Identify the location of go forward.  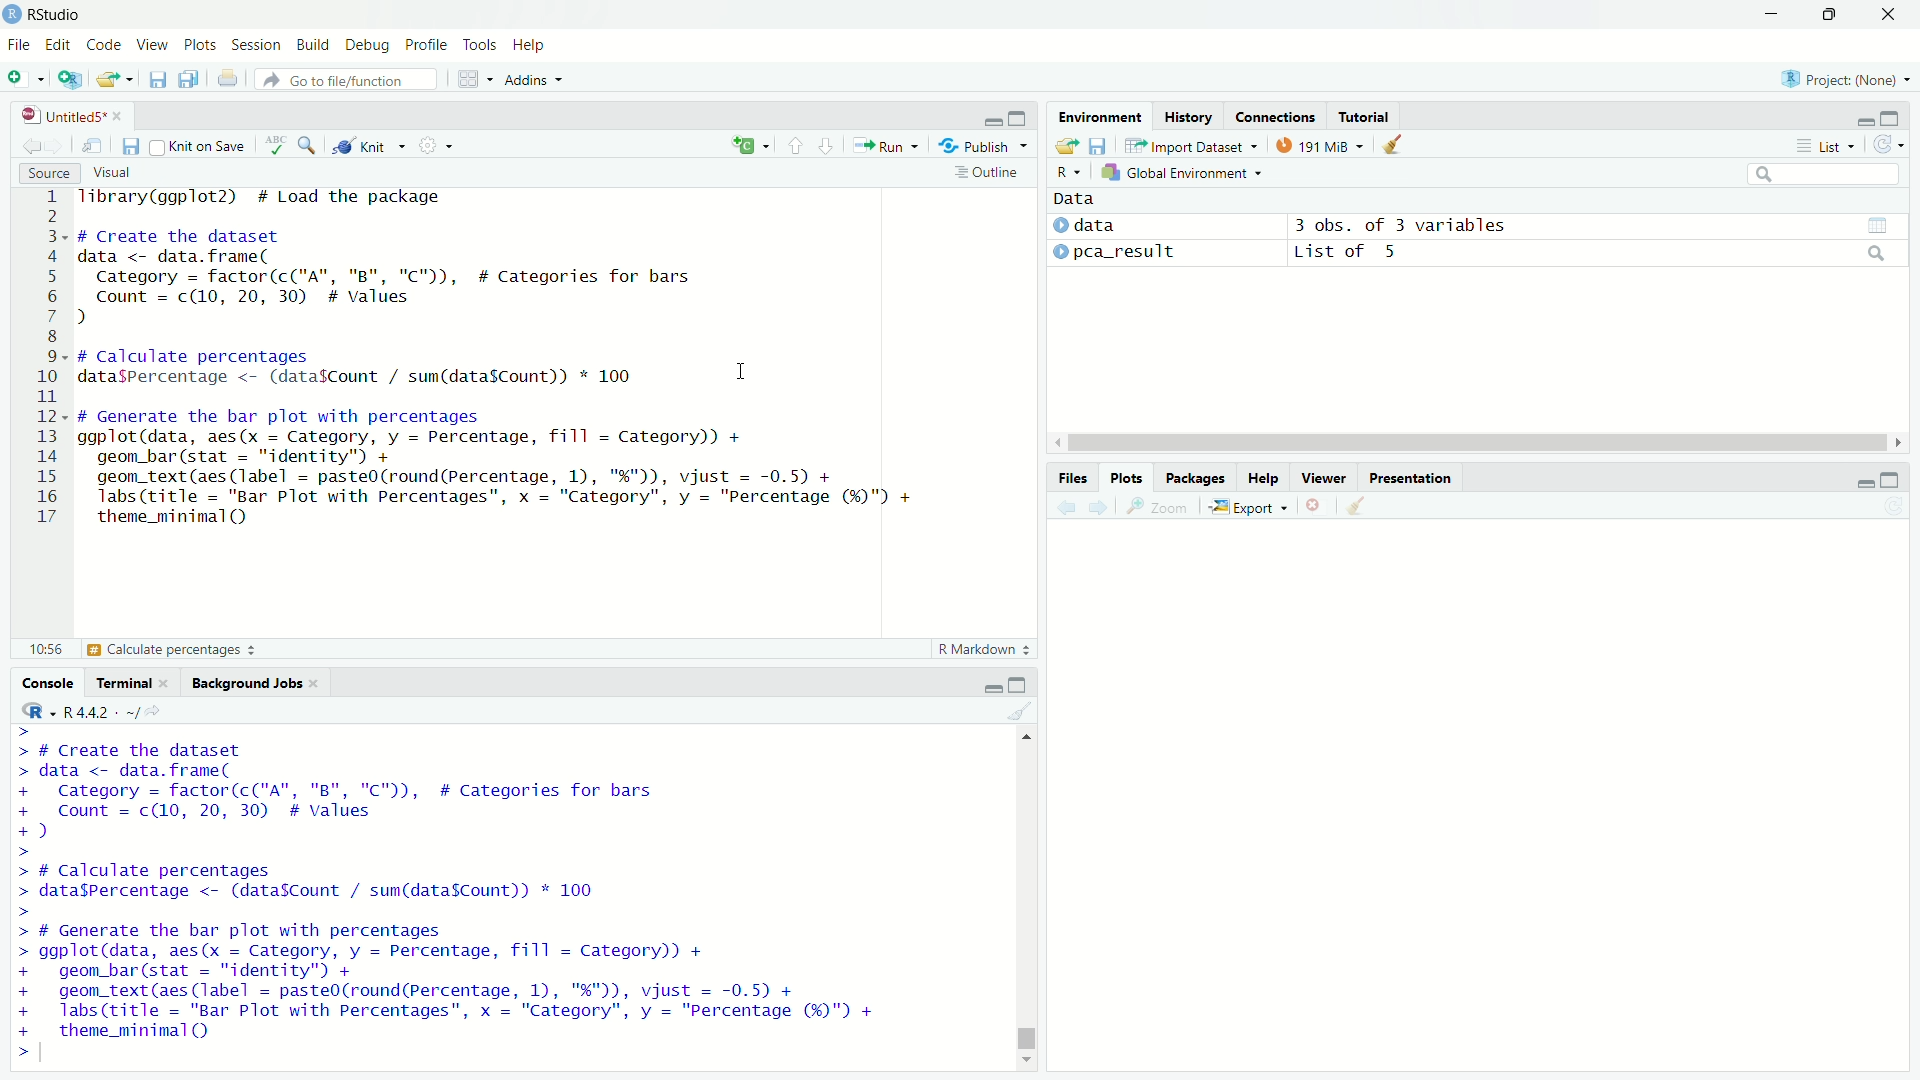
(57, 146).